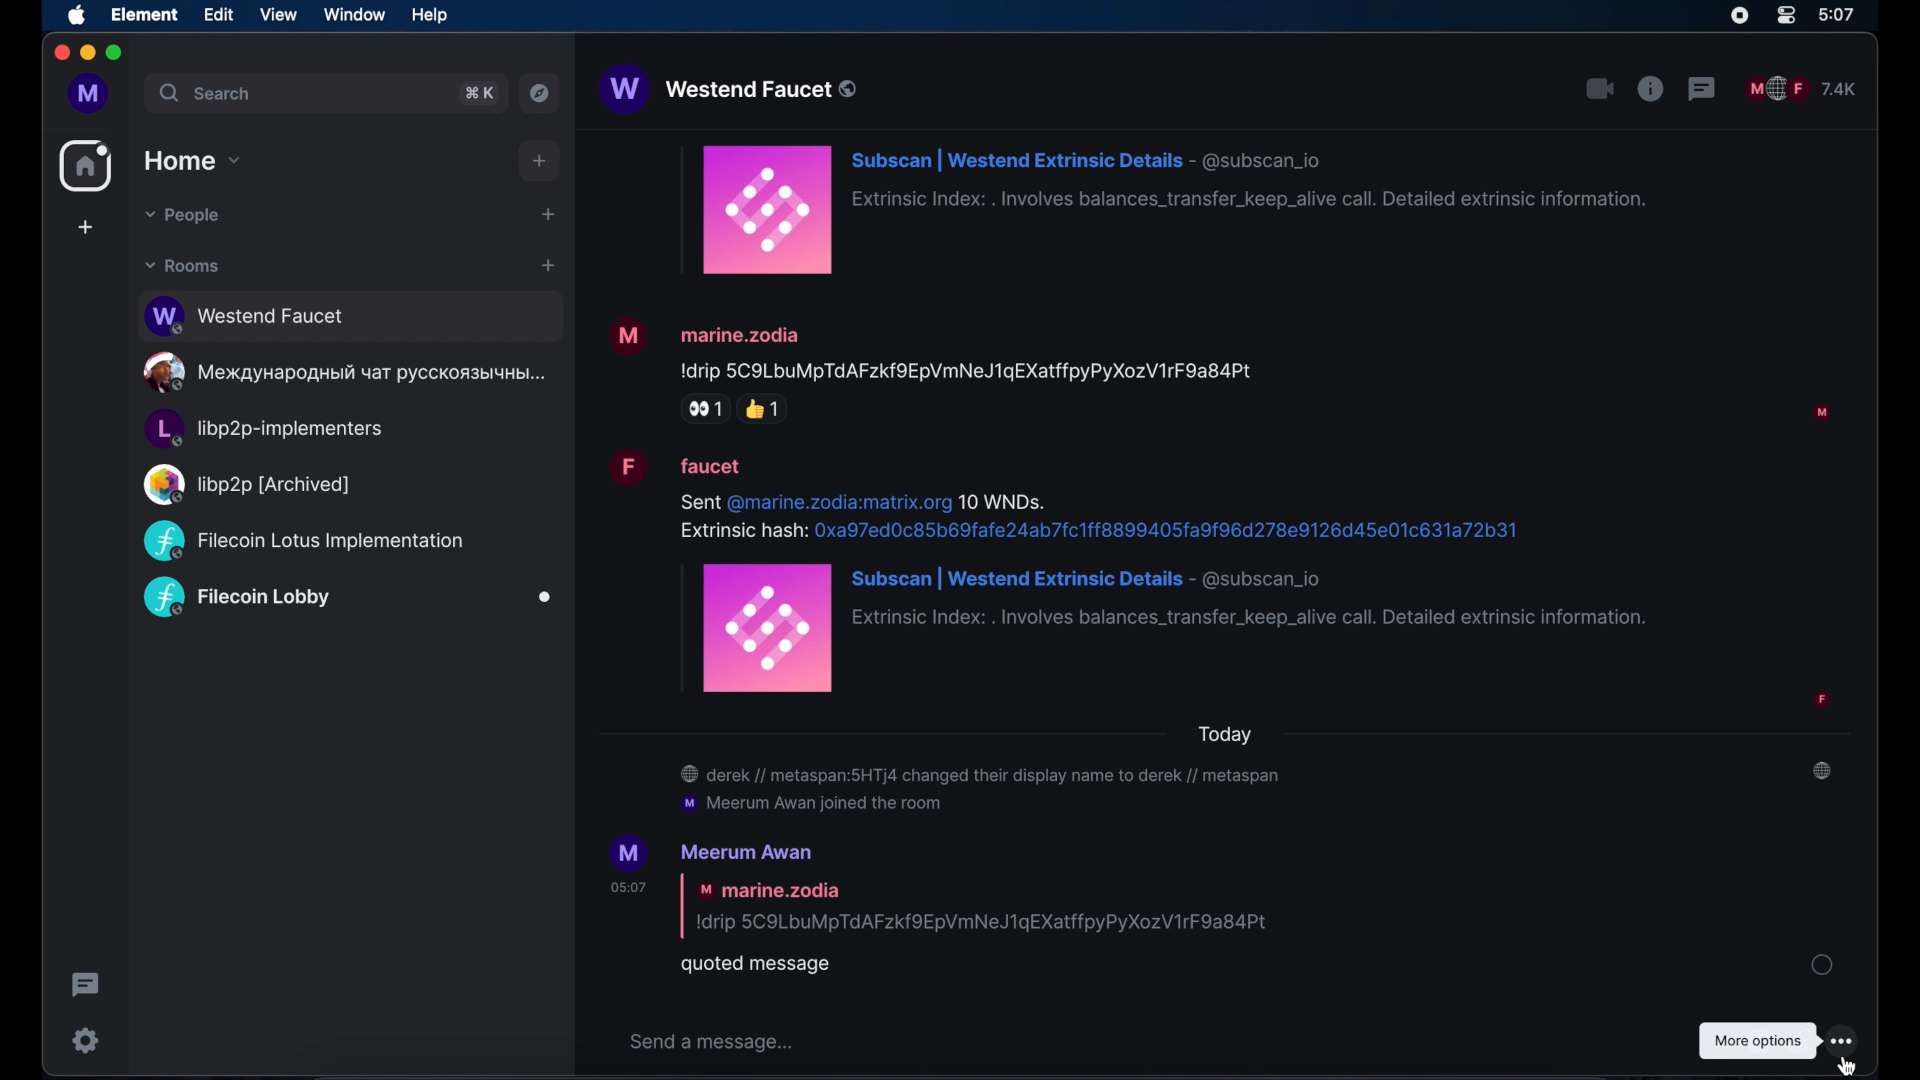 The width and height of the screenshot is (1920, 1080). Describe the element at coordinates (351, 316) in the screenshot. I see `public room` at that location.